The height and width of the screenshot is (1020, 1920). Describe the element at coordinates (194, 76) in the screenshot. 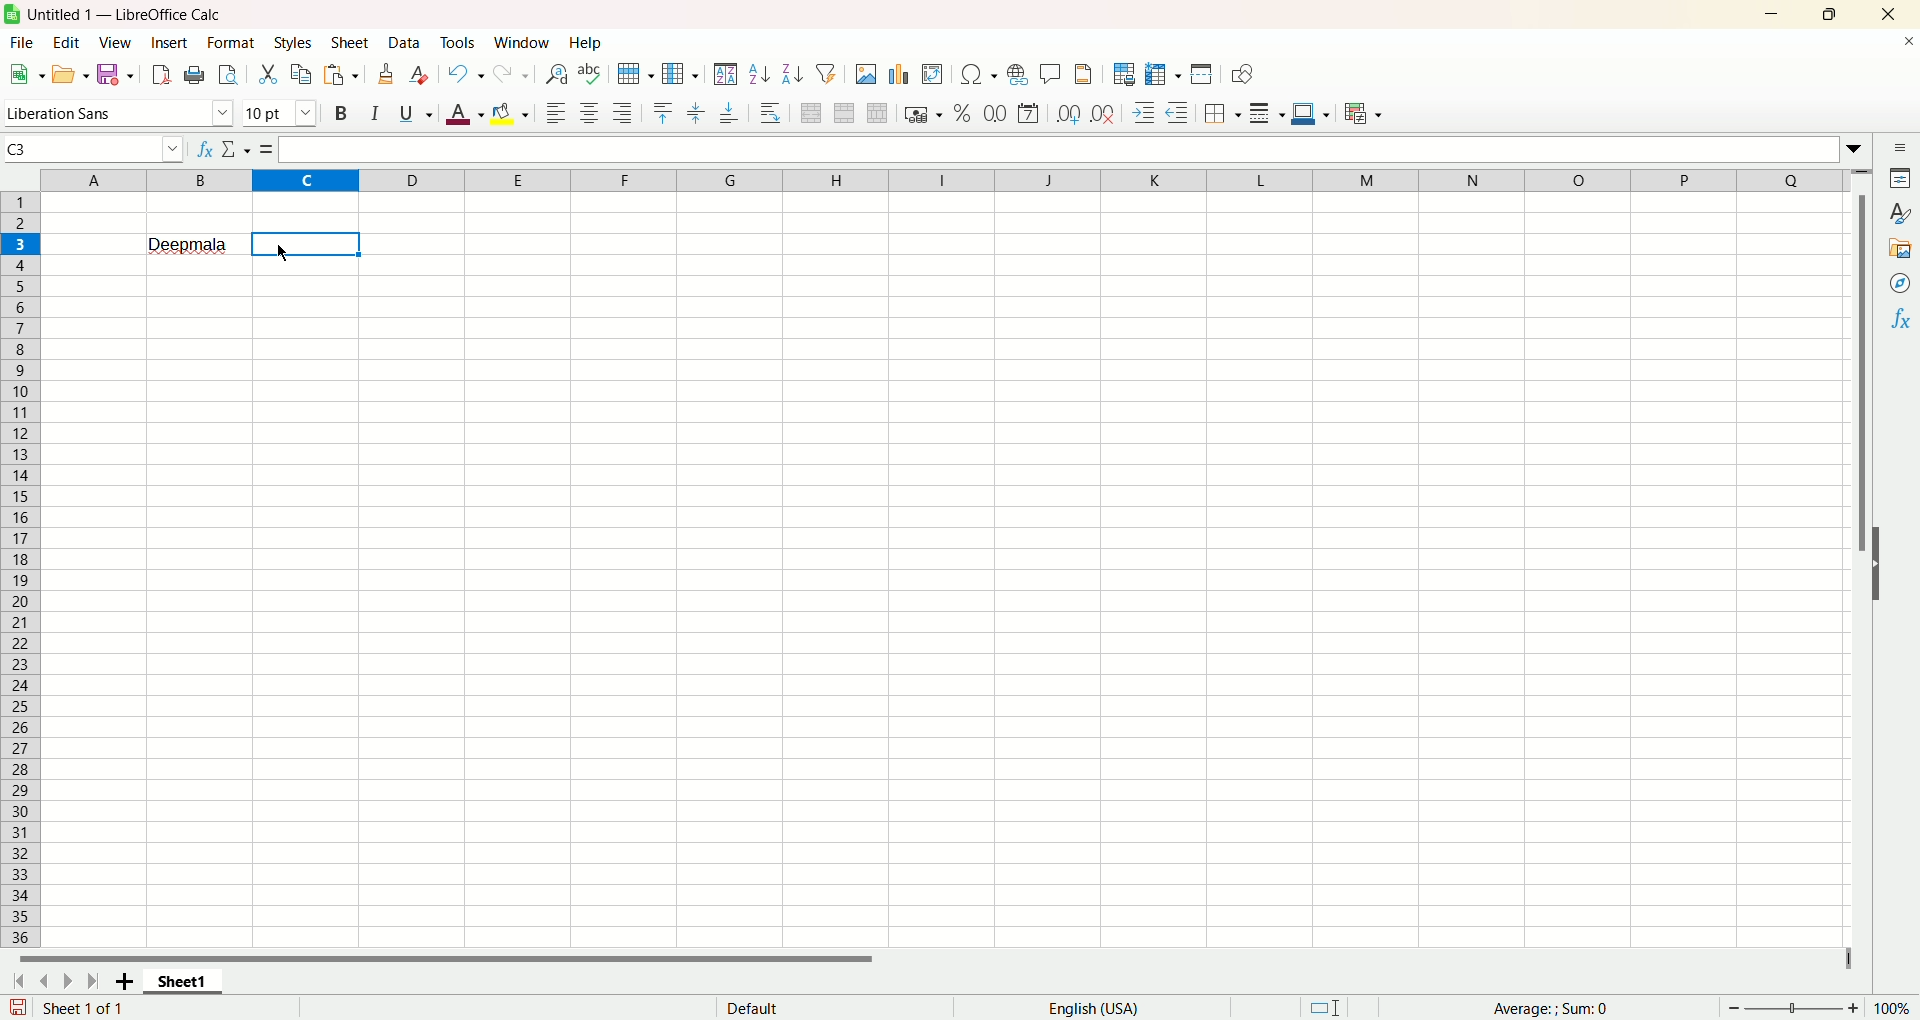

I see `Print` at that location.